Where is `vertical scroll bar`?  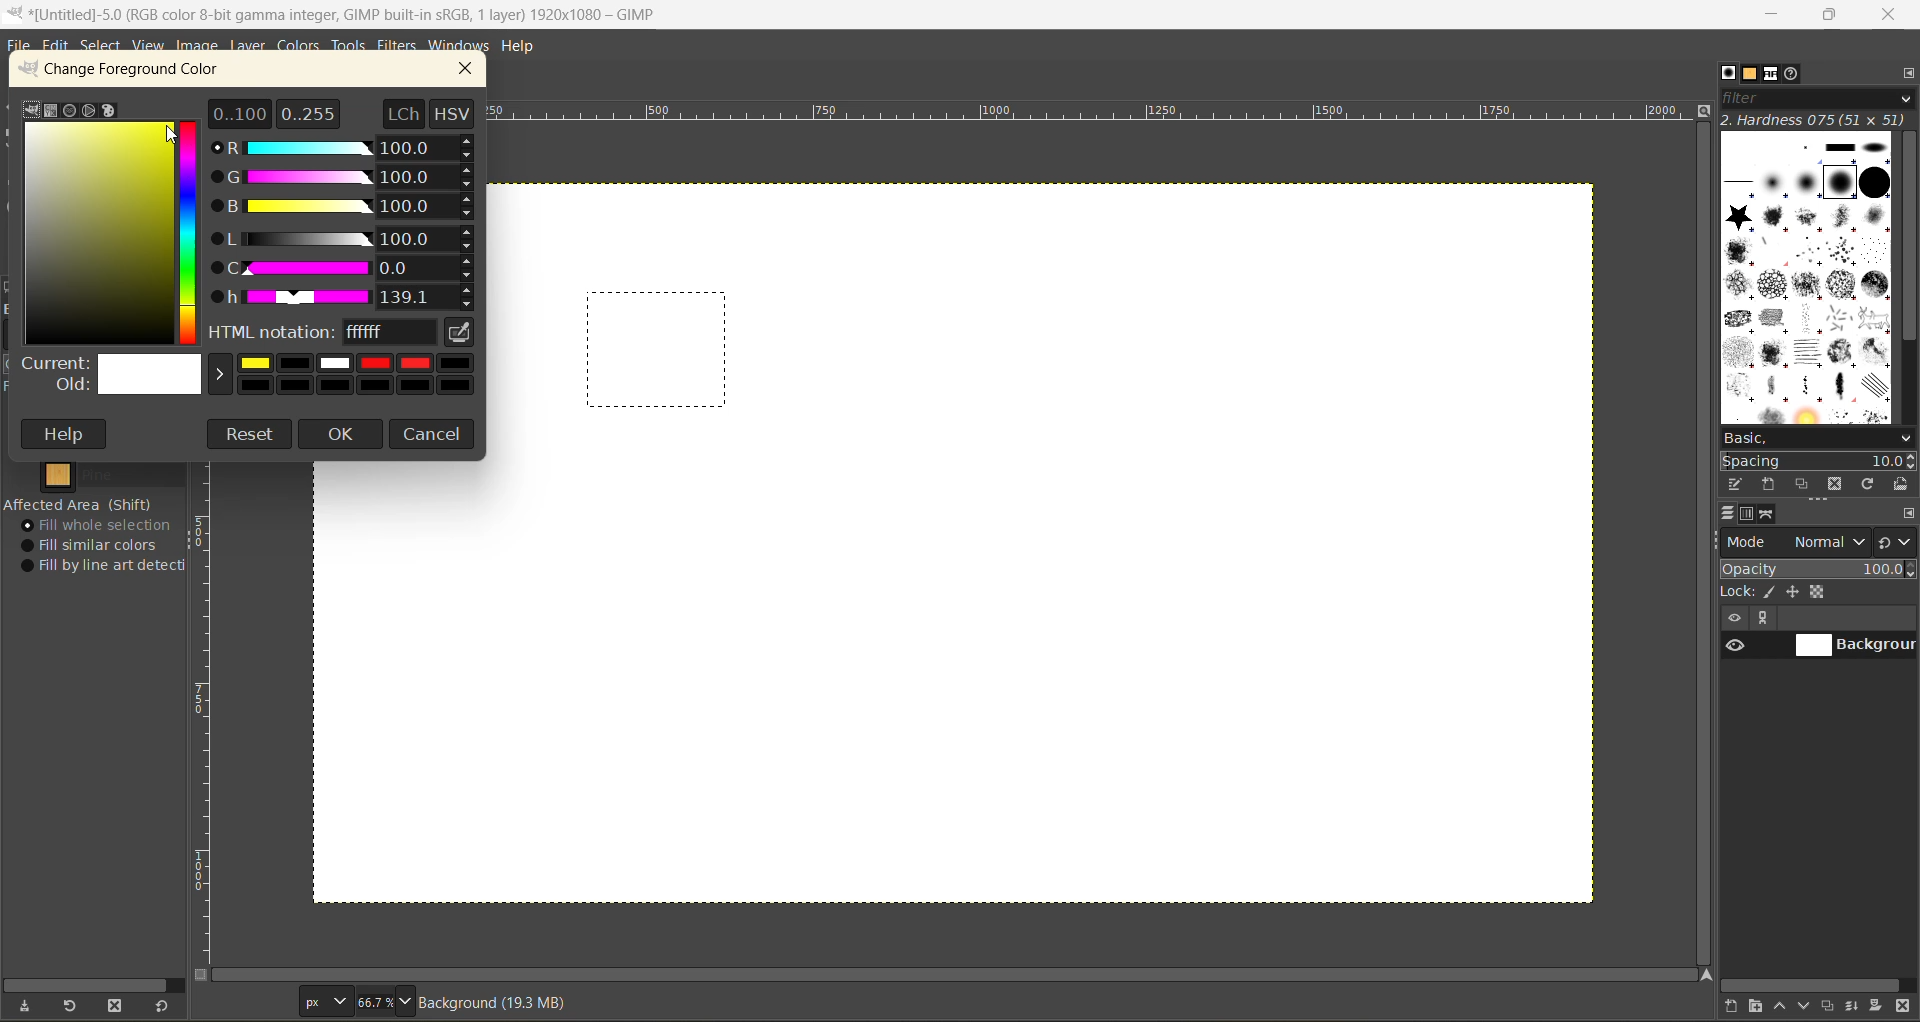
vertical scroll bar is located at coordinates (1906, 239).